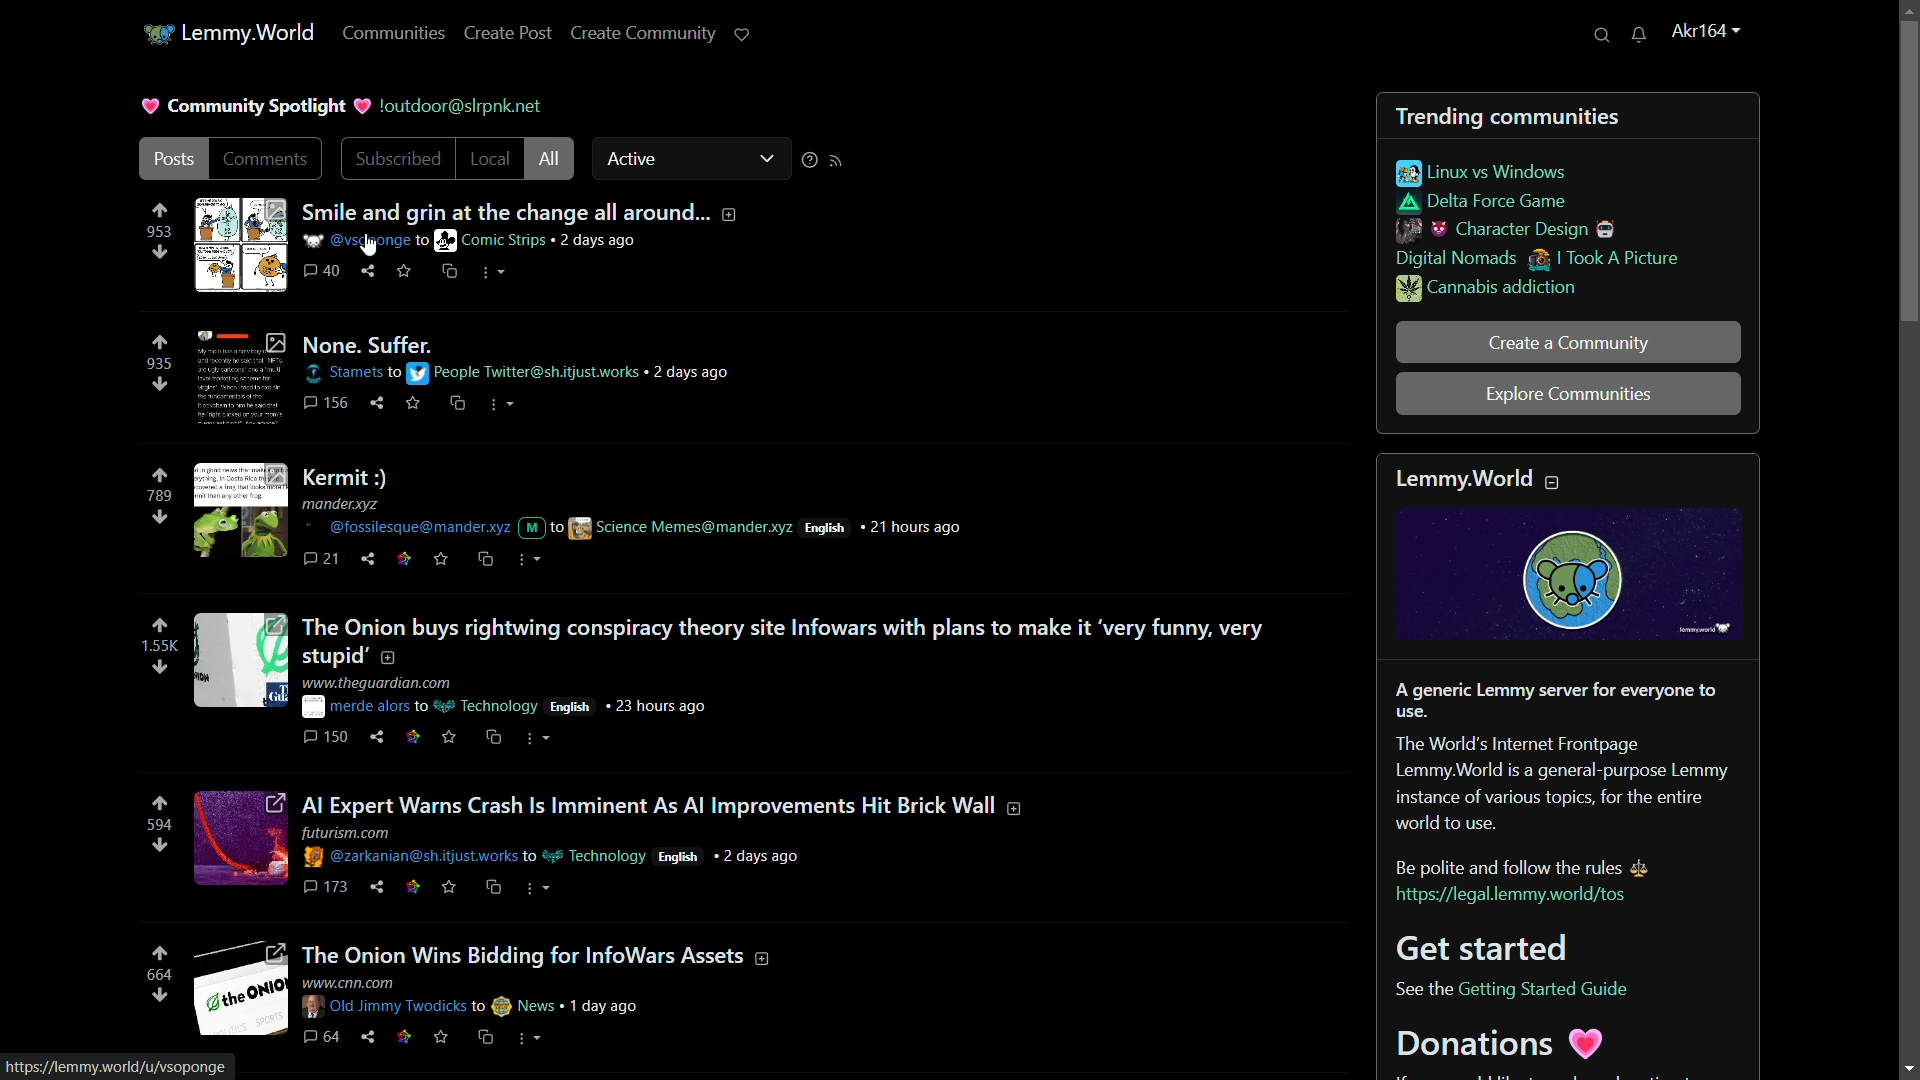 This screenshot has width=1920, height=1080. I want to click on search, so click(1603, 33).